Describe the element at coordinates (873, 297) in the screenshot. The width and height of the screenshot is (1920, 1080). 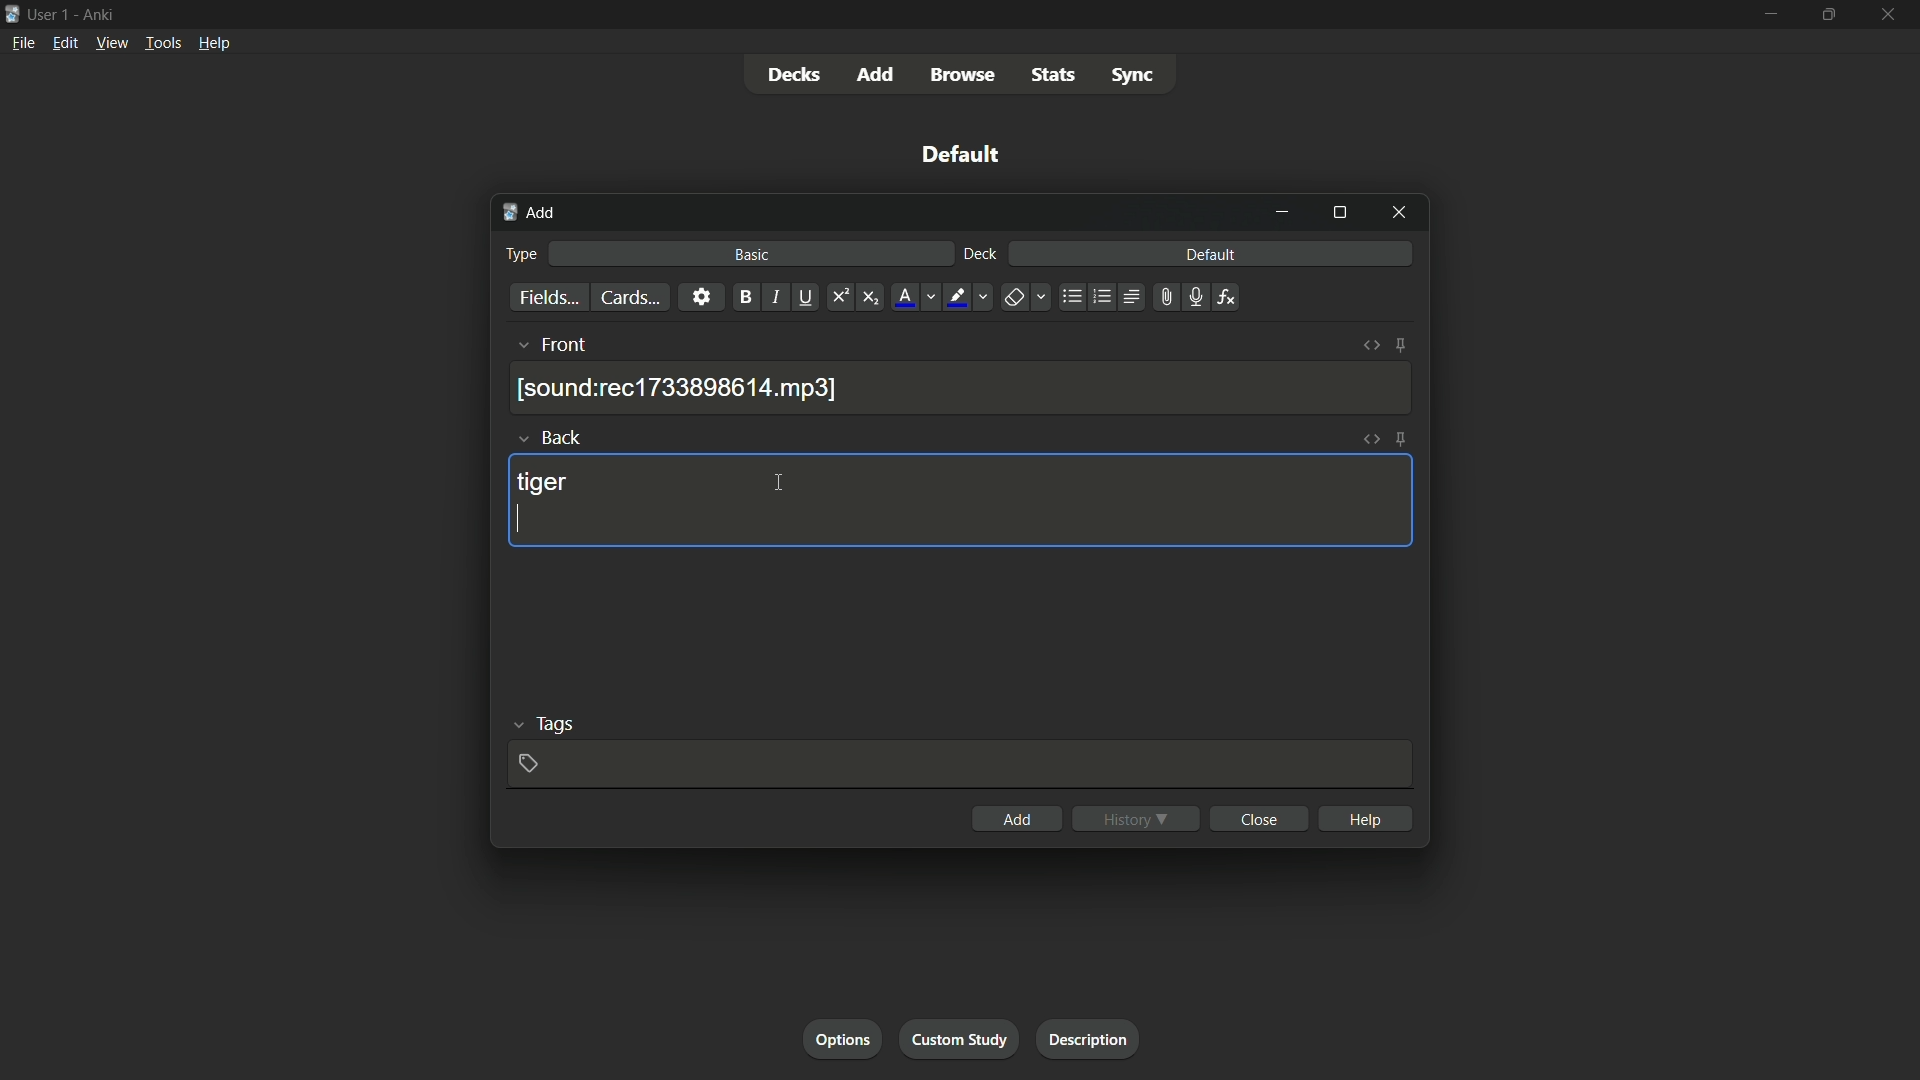
I see `subscript` at that location.